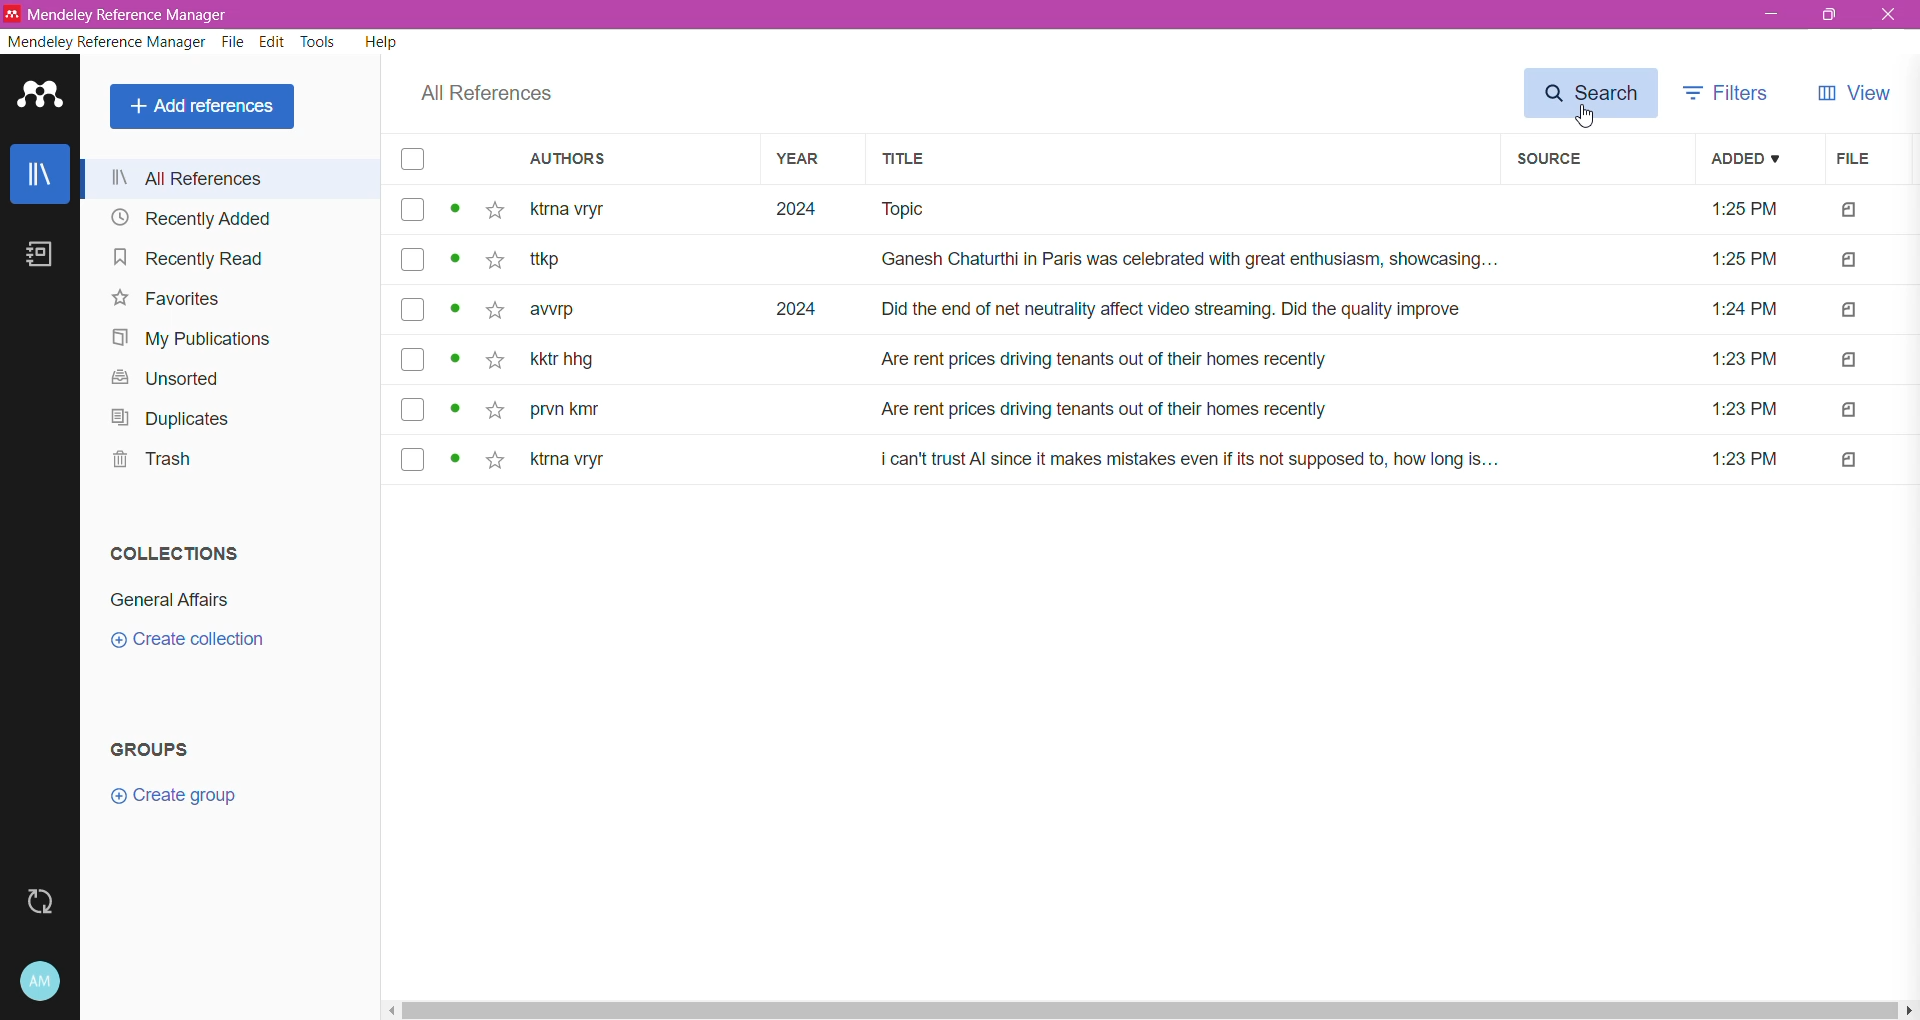 This screenshot has height=1020, width=1920. What do you see at coordinates (178, 643) in the screenshot?
I see `Click to Create Collection` at bounding box center [178, 643].